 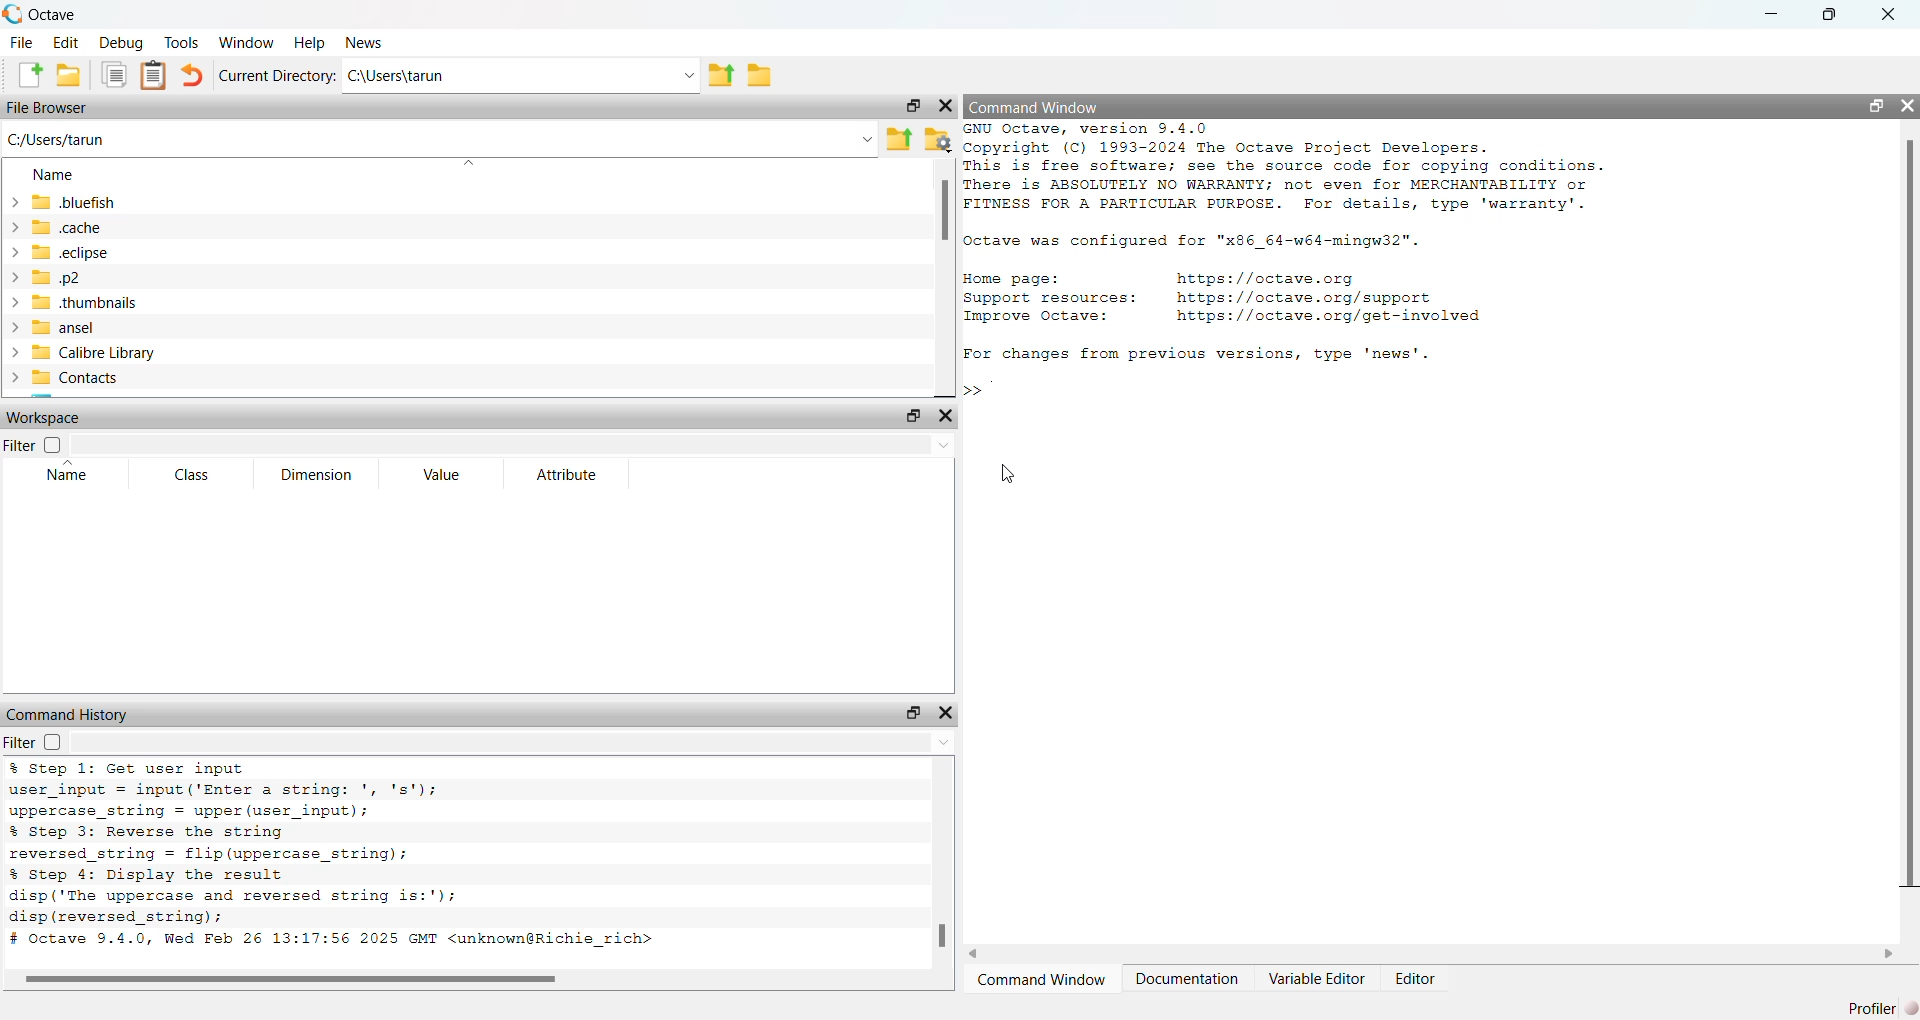 What do you see at coordinates (764, 76) in the screenshot?
I see `browse directories` at bounding box center [764, 76].